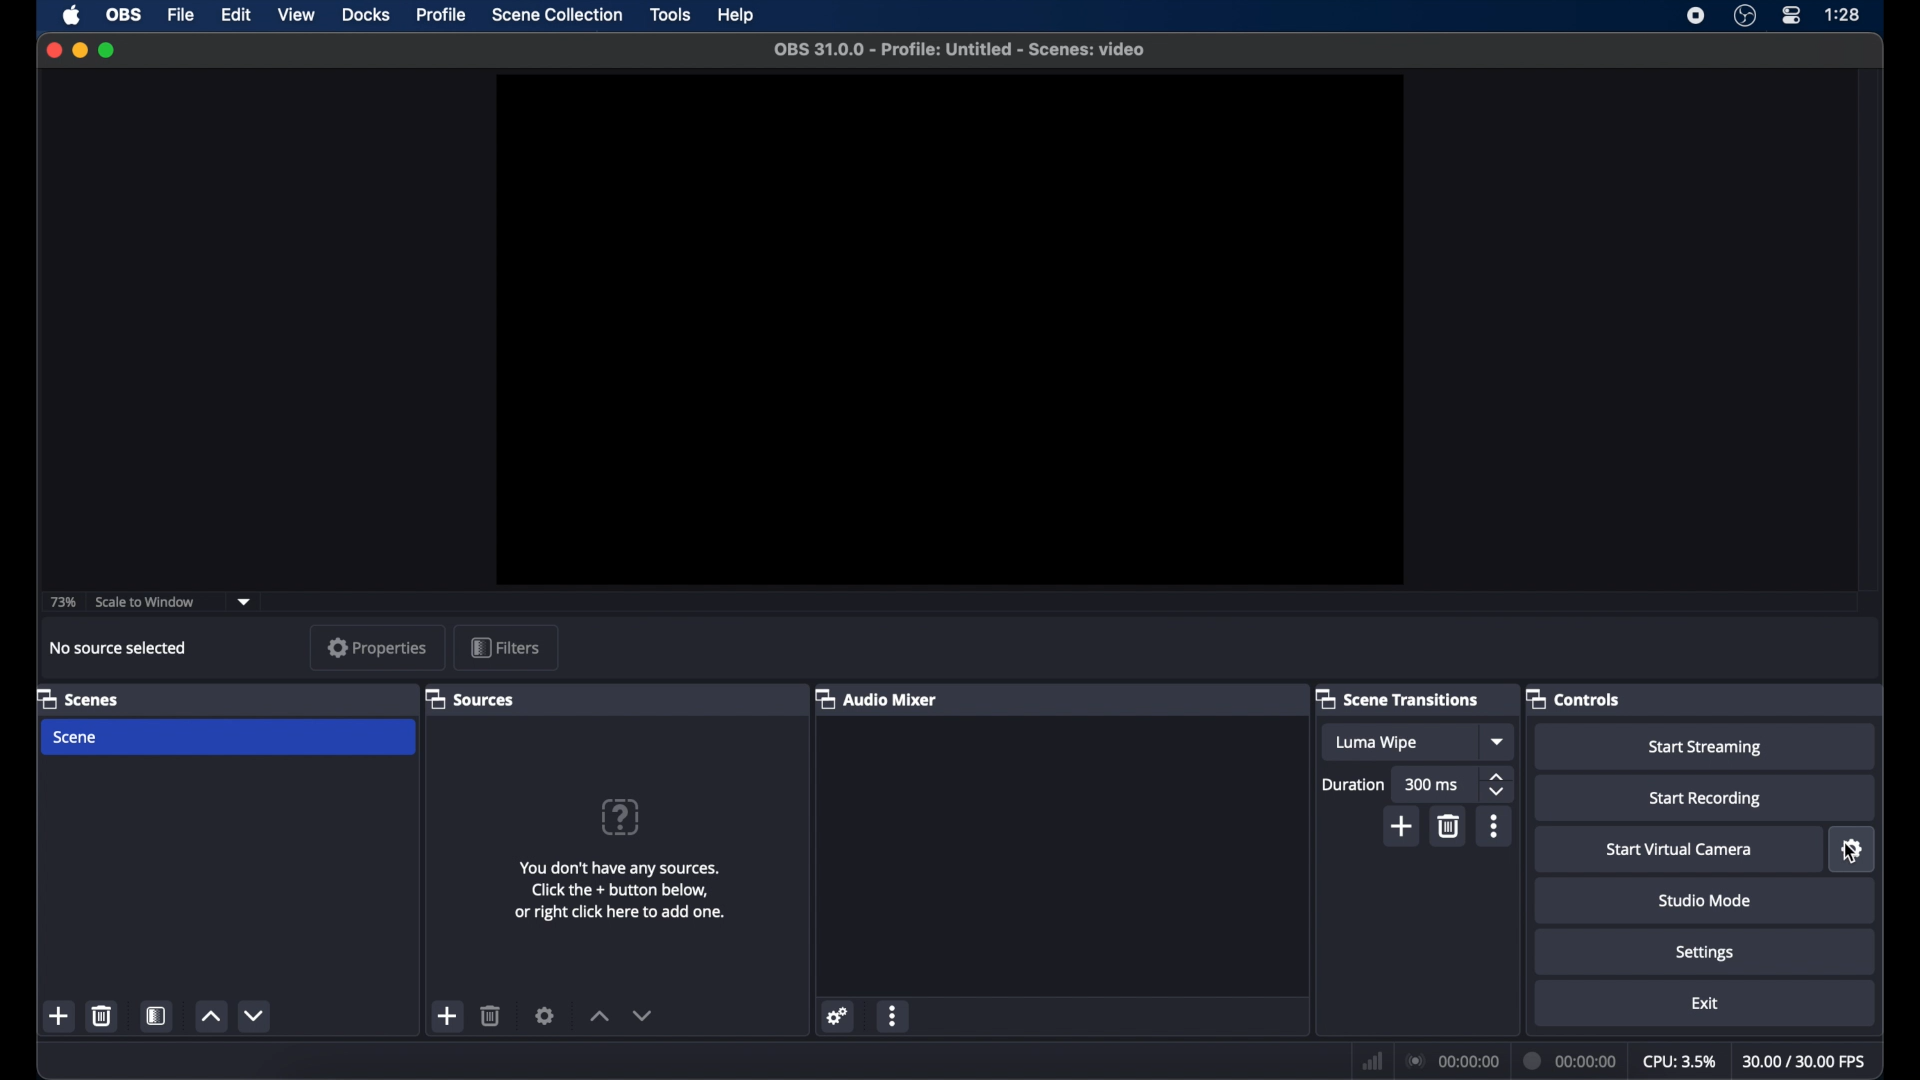  What do you see at coordinates (71, 16) in the screenshot?
I see `apple icon` at bounding box center [71, 16].